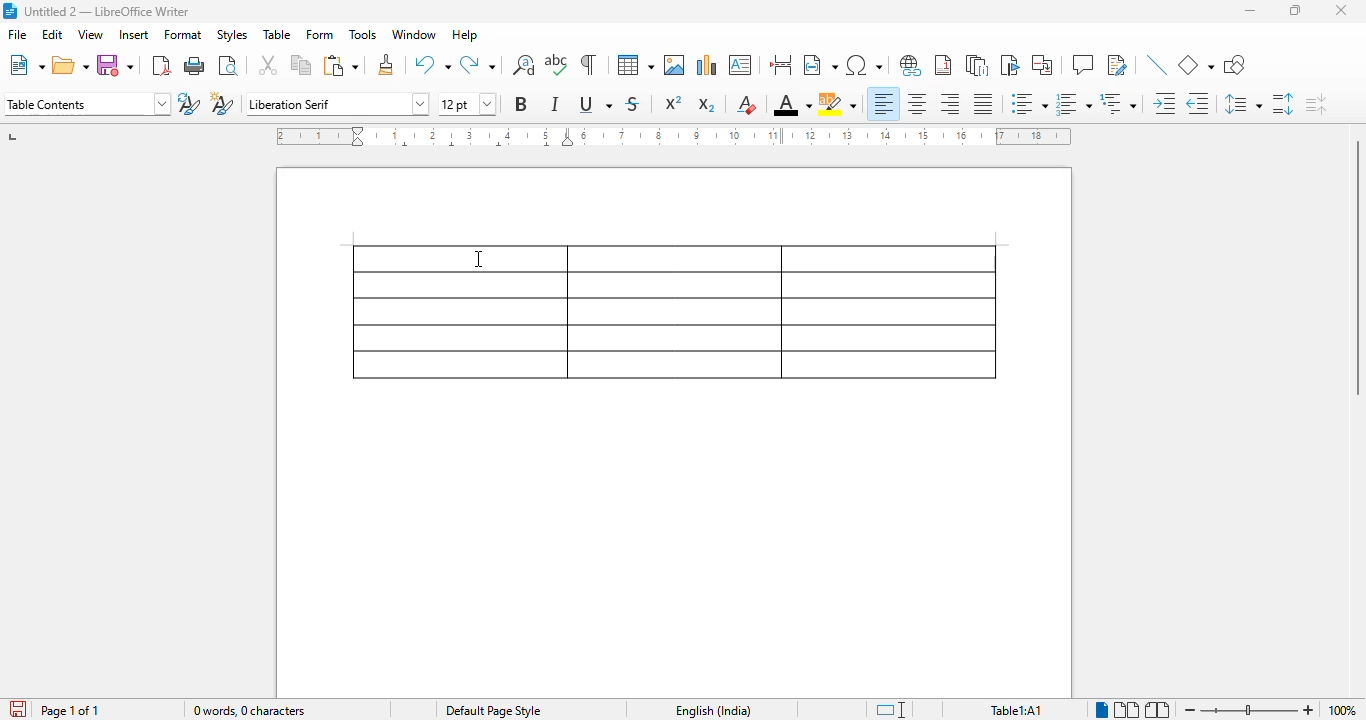 The image size is (1366, 720). Describe the element at coordinates (386, 64) in the screenshot. I see `clone formatting` at that location.